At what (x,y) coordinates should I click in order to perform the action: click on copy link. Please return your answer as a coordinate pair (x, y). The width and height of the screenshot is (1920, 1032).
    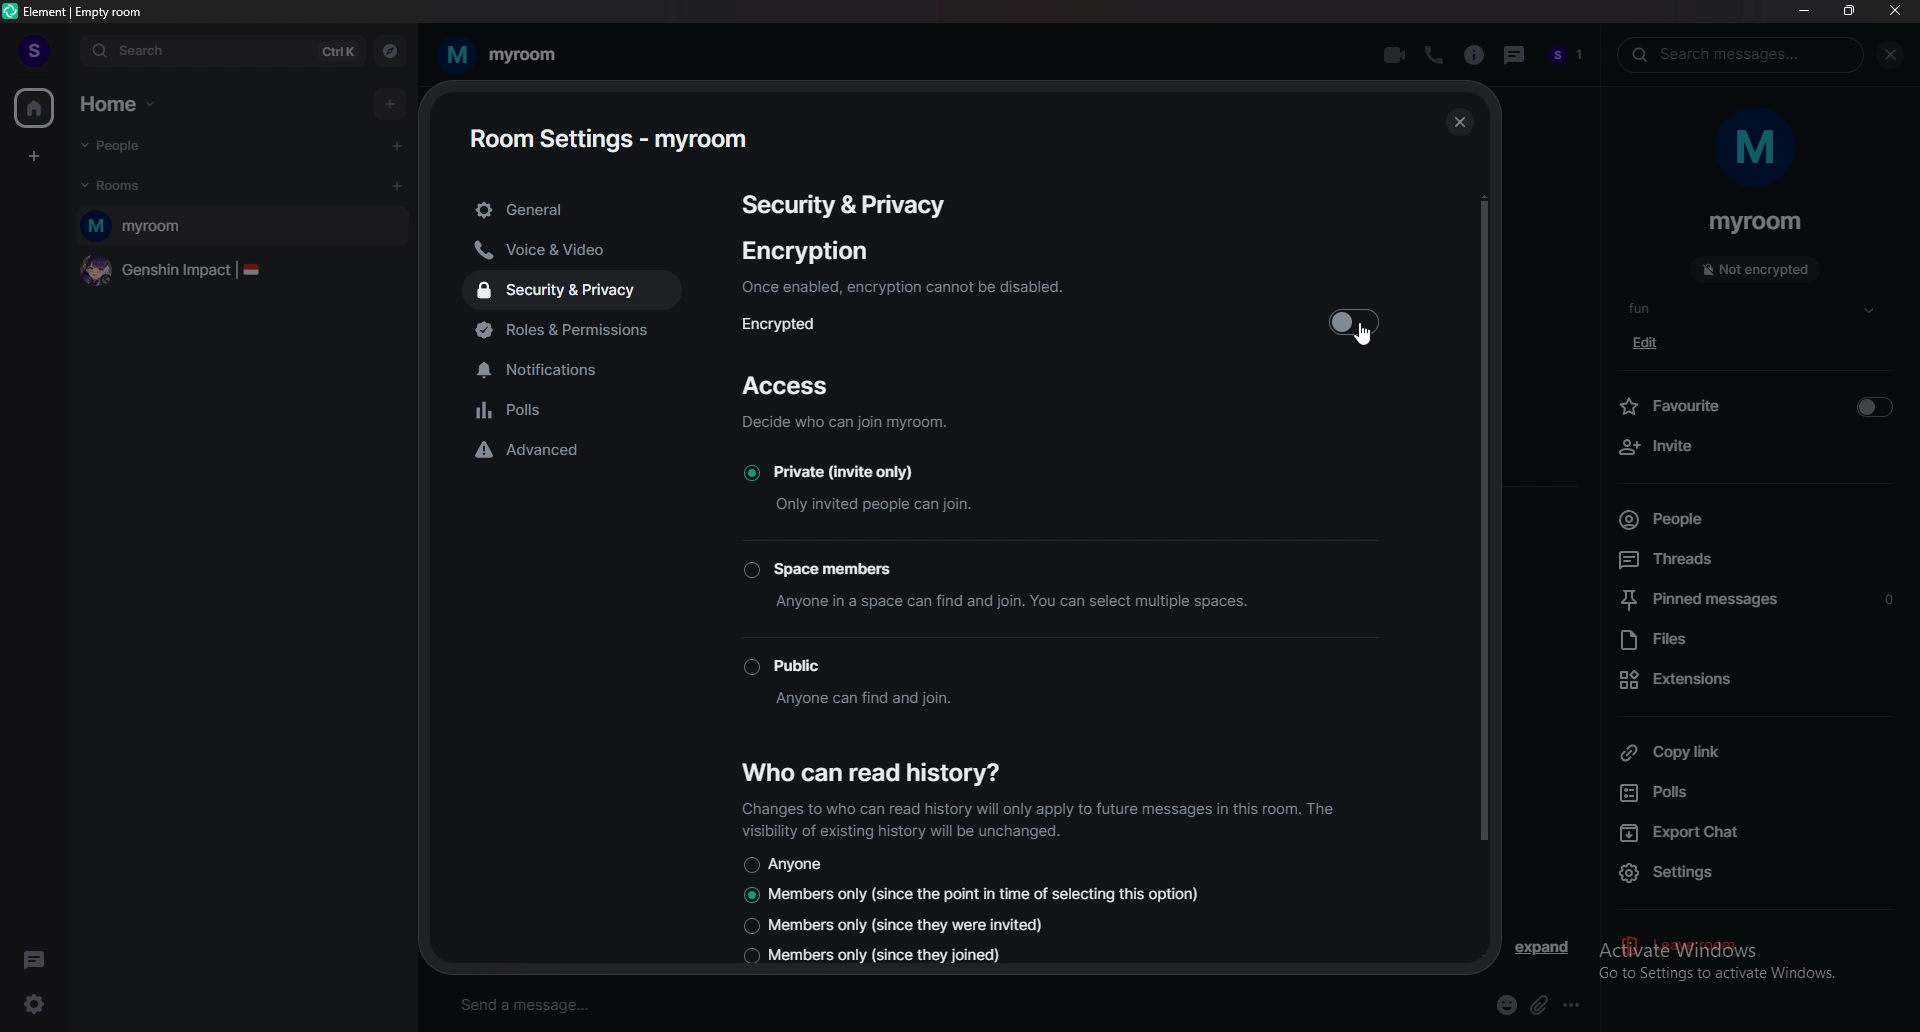
    Looking at the image, I should click on (1750, 752).